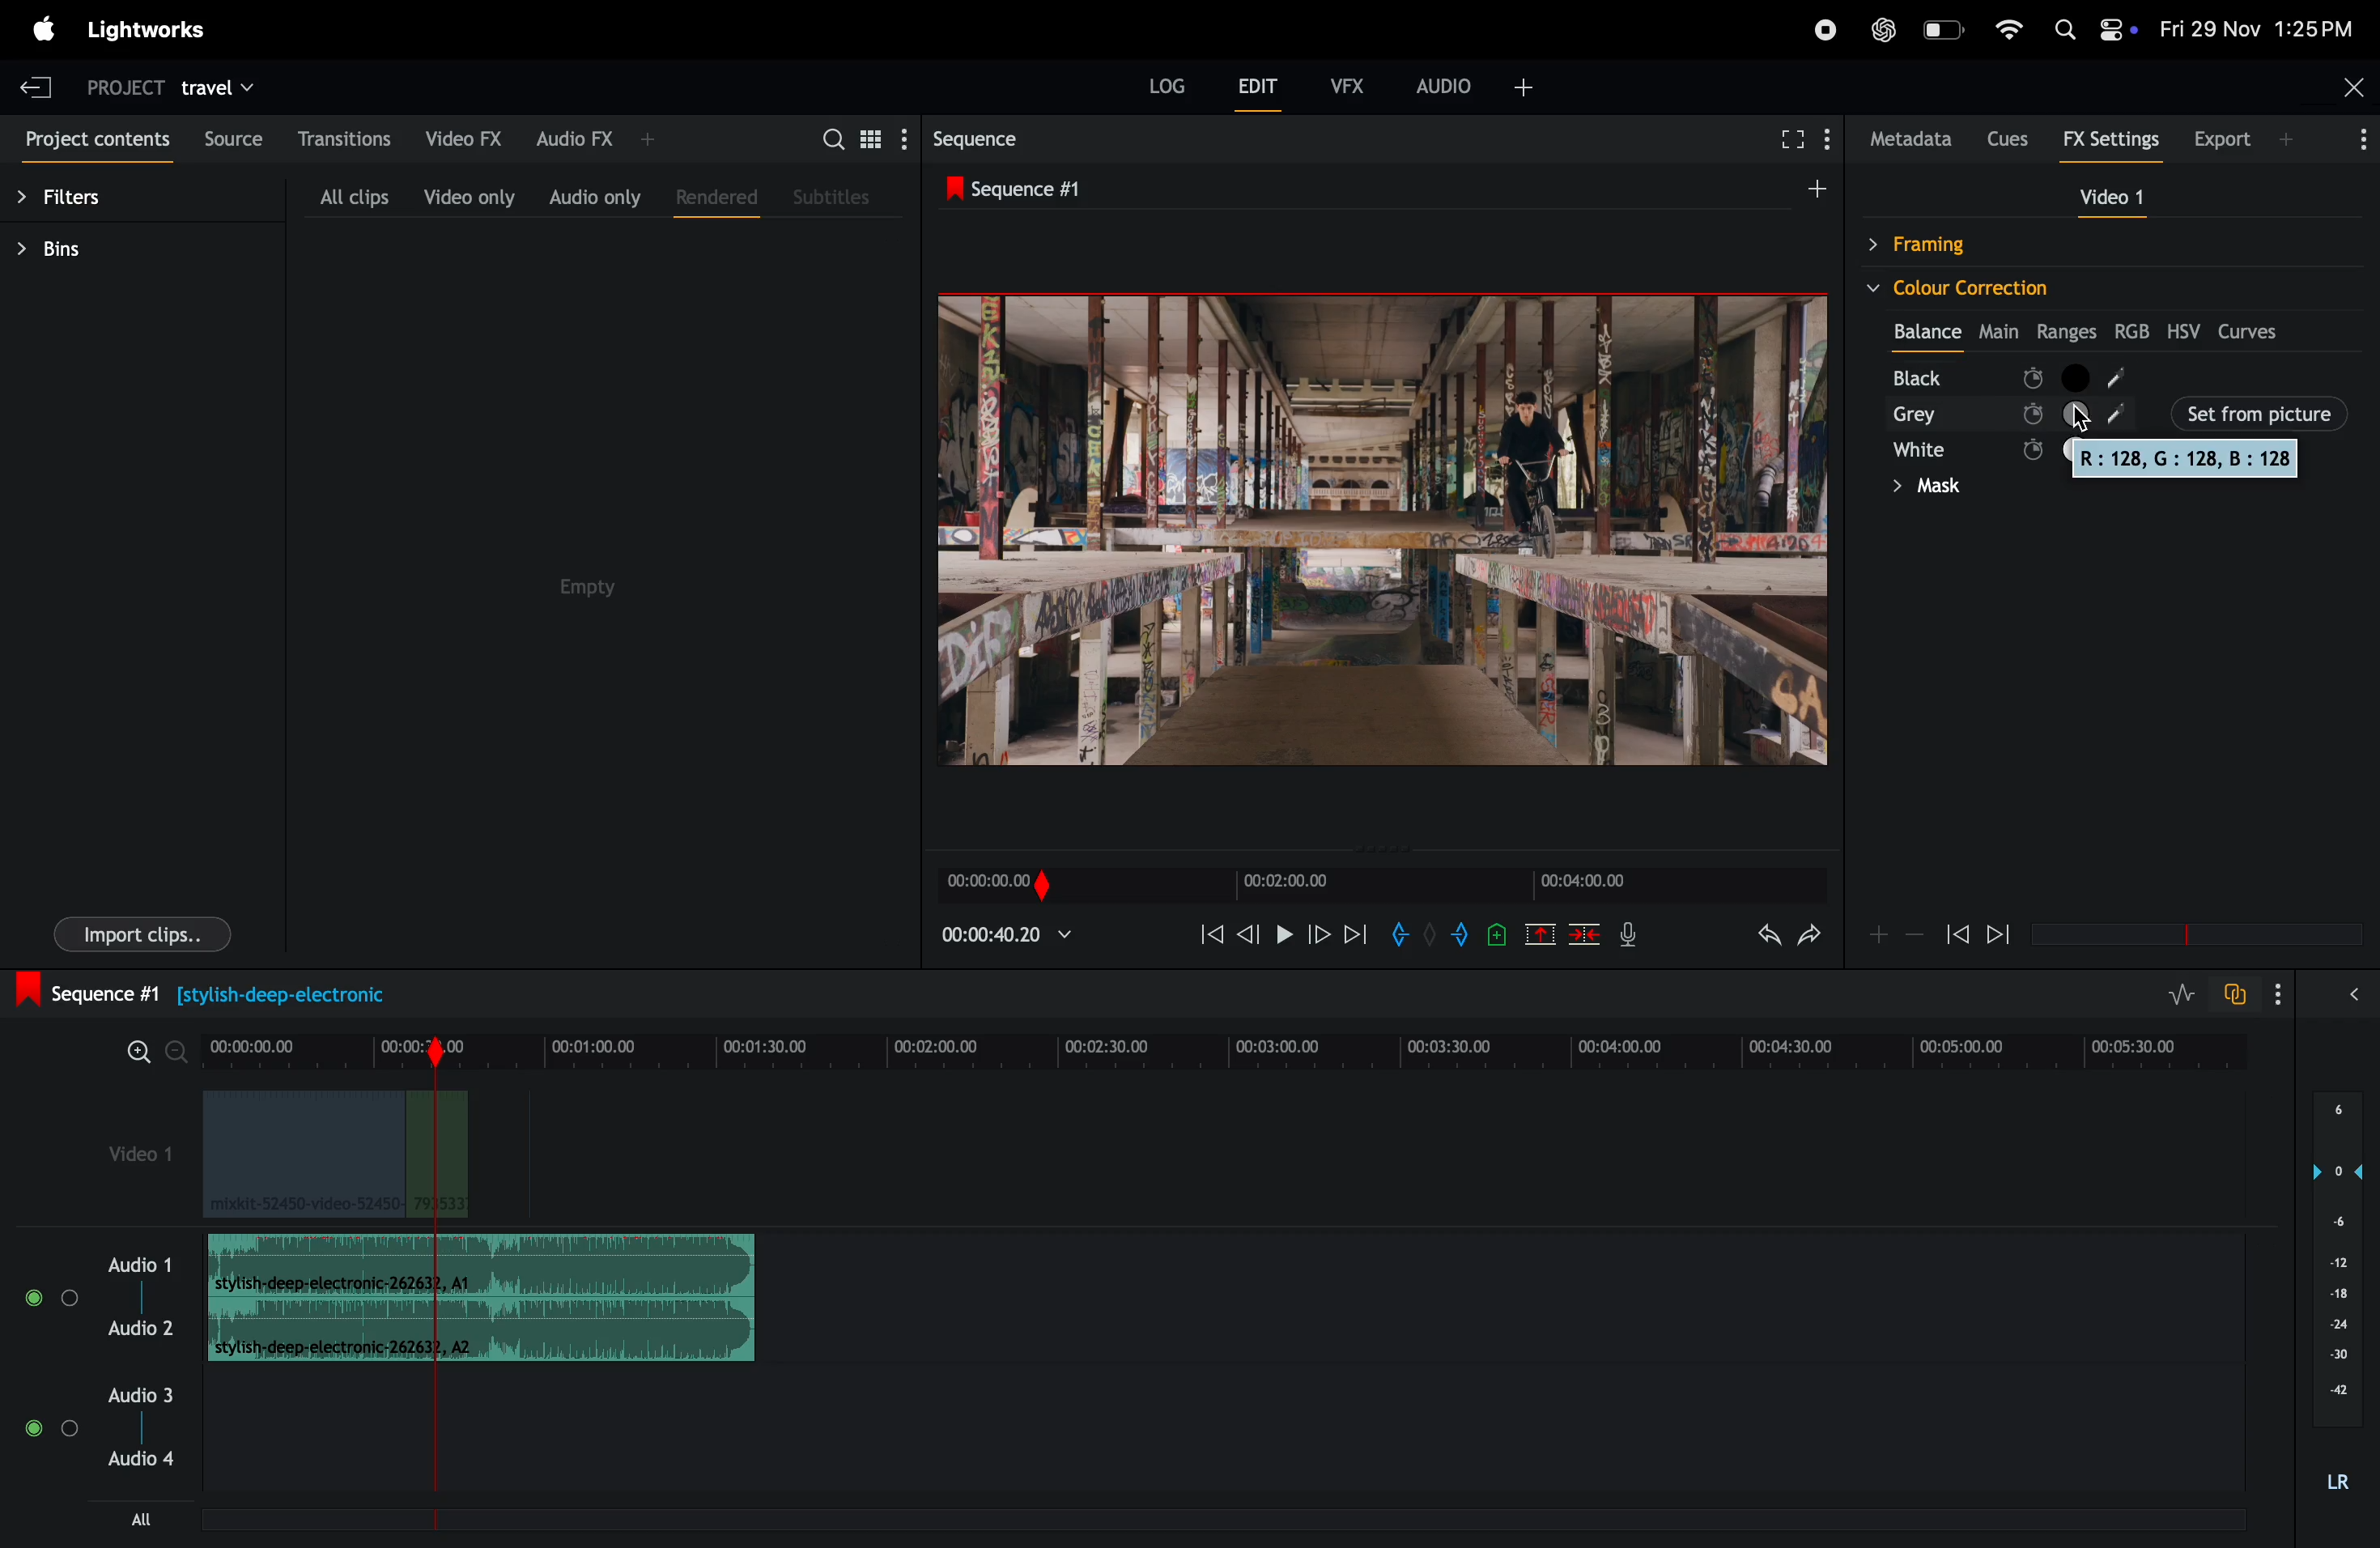 This screenshot has width=2380, height=1548. What do you see at coordinates (73, 250) in the screenshot?
I see `bins` at bounding box center [73, 250].